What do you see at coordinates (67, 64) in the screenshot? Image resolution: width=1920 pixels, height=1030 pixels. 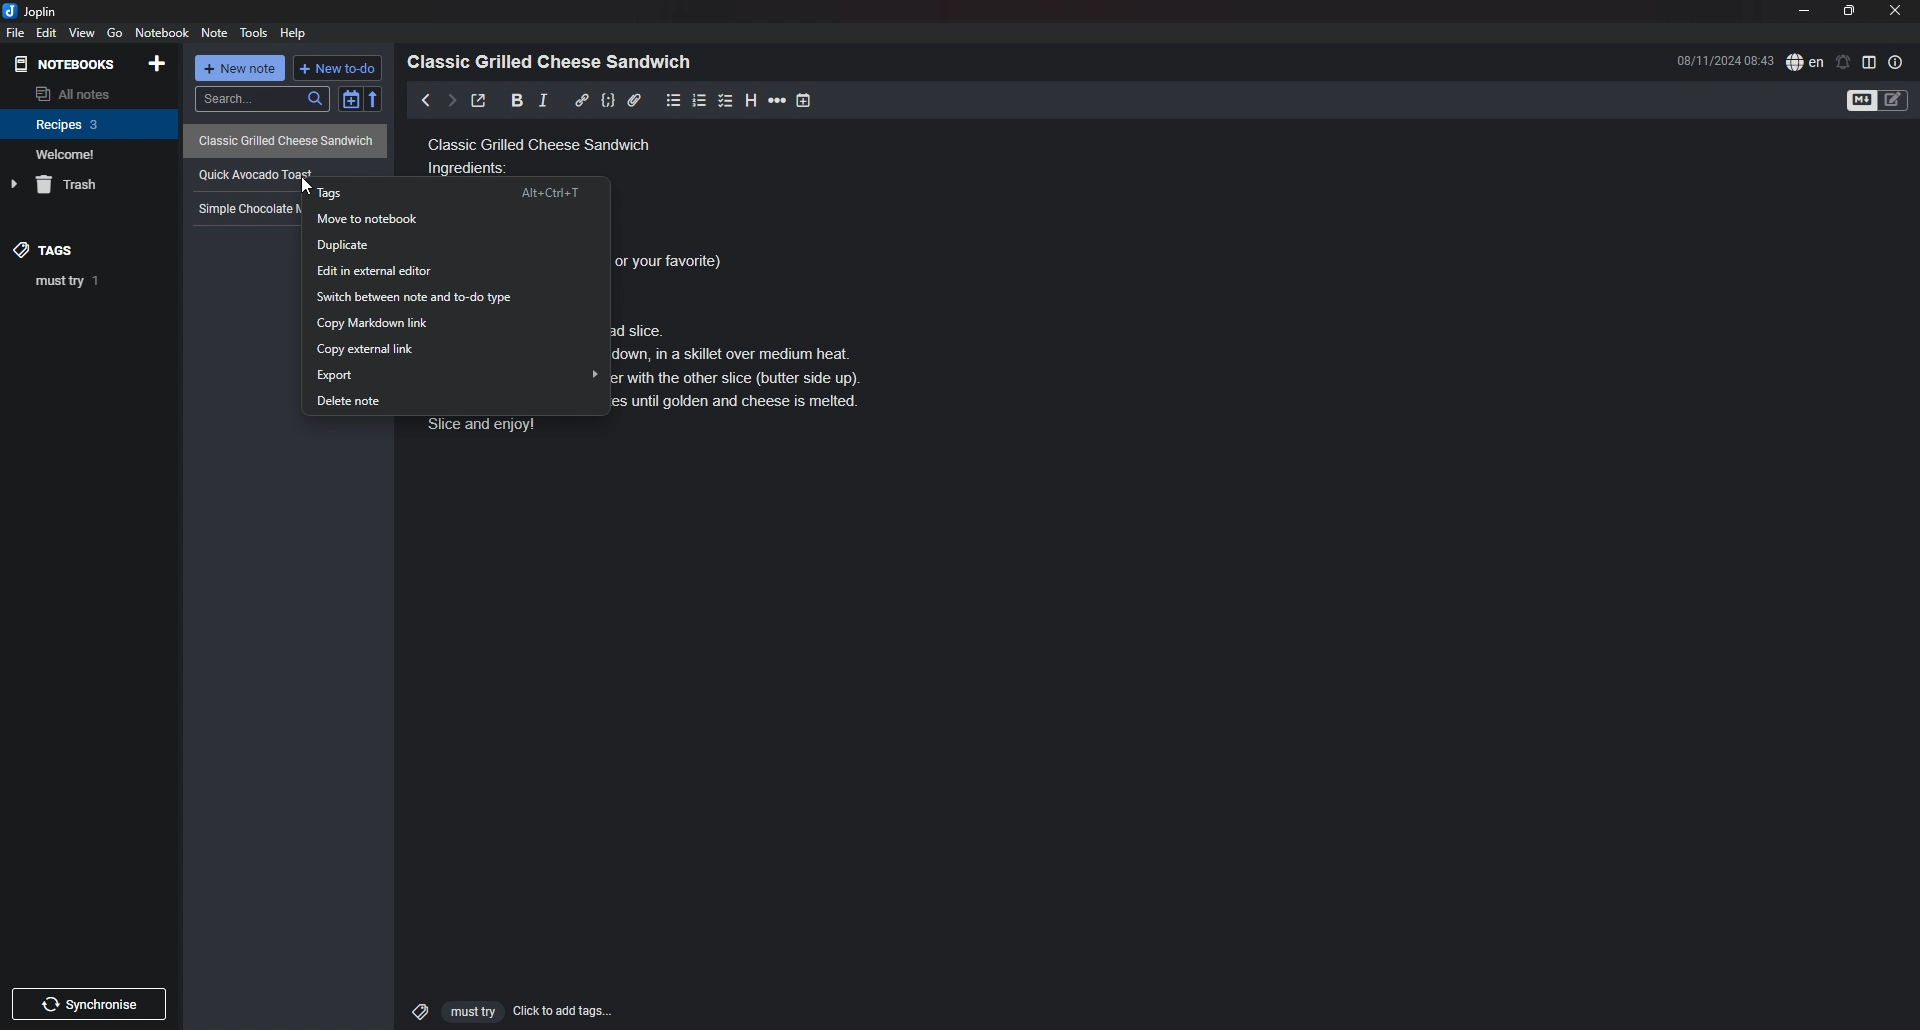 I see `notebooks` at bounding box center [67, 64].